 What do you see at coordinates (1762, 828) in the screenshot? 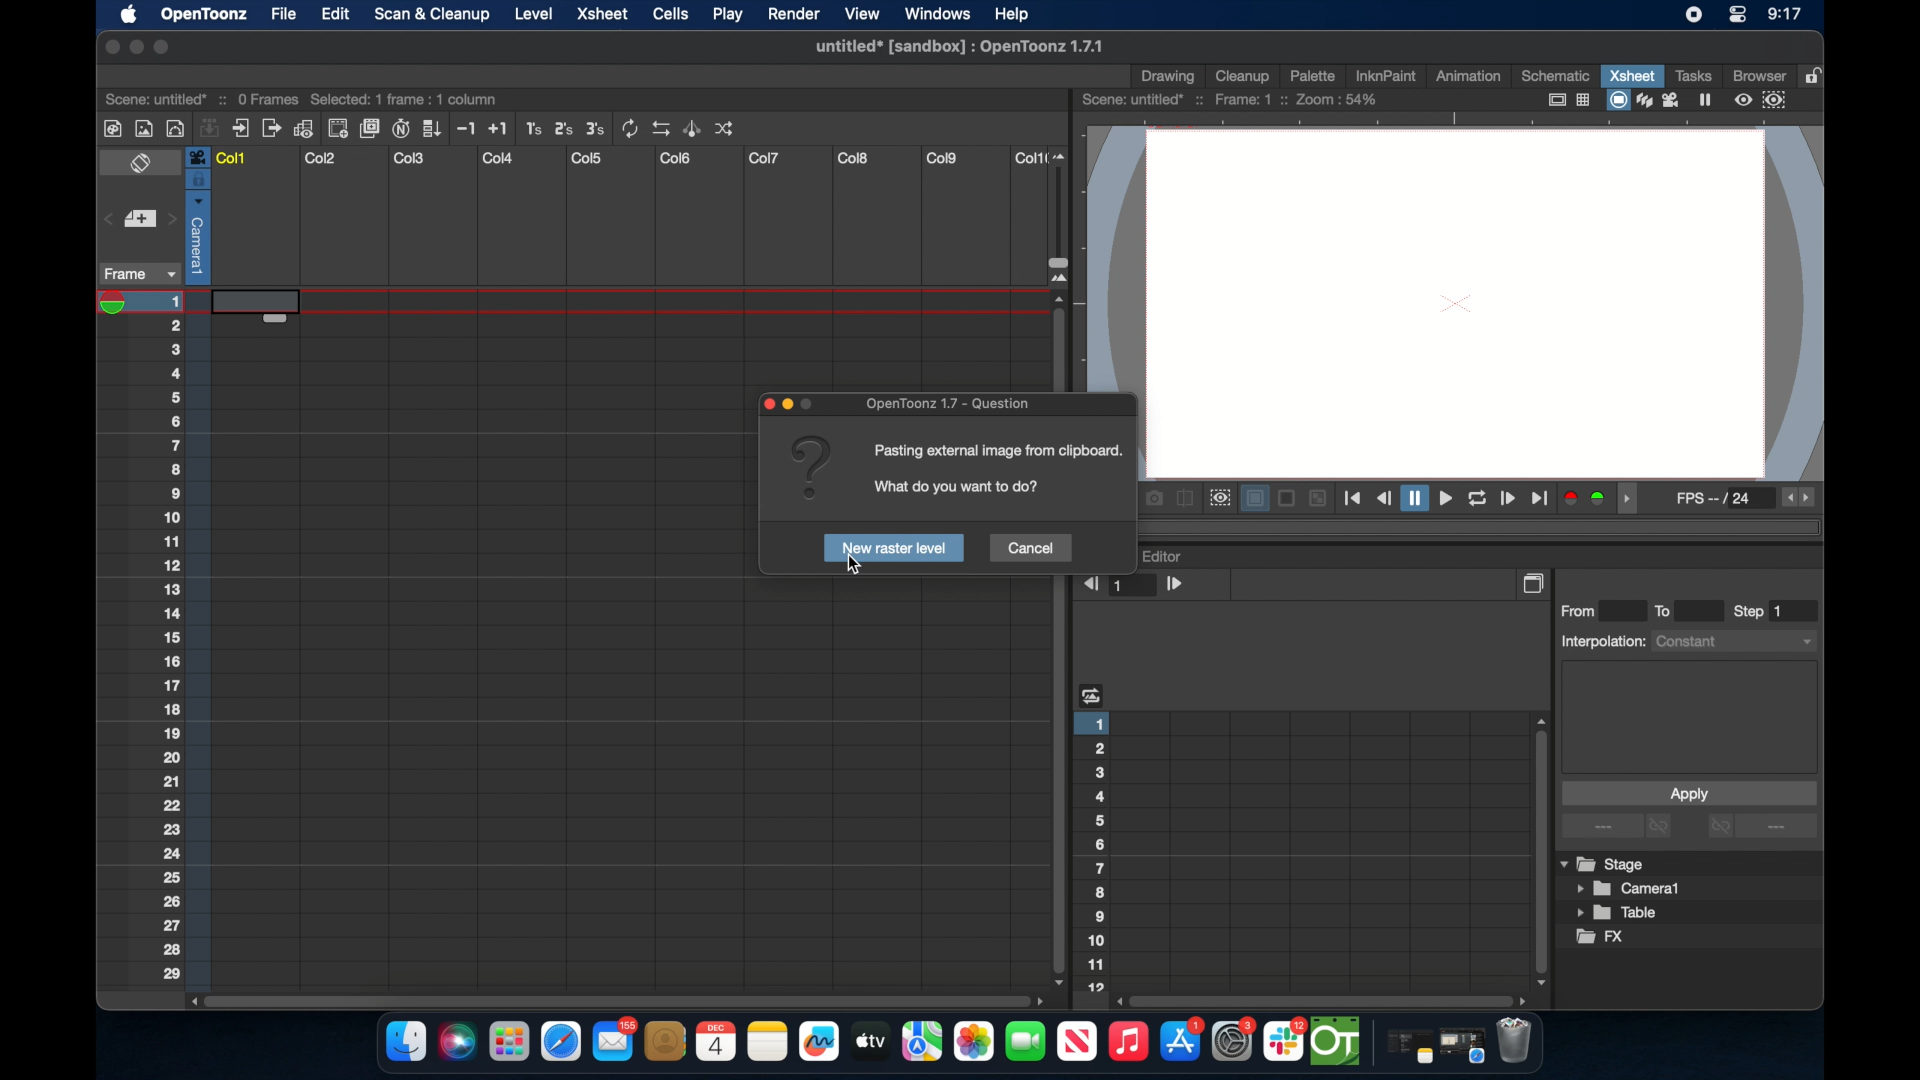
I see `more options` at bounding box center [1762, 828].